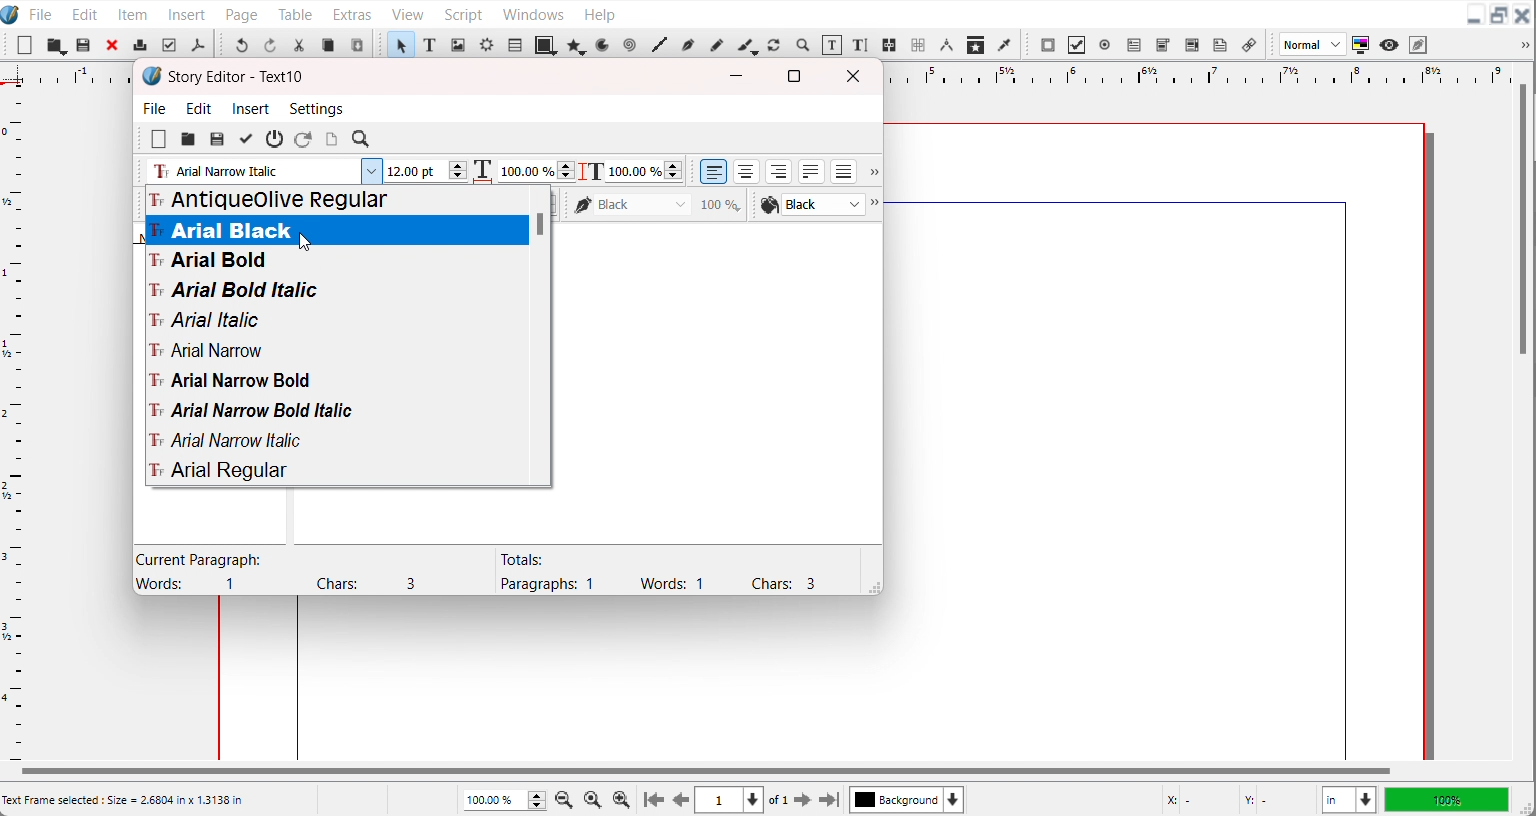  I want to click on Paste, so click(357, 44).